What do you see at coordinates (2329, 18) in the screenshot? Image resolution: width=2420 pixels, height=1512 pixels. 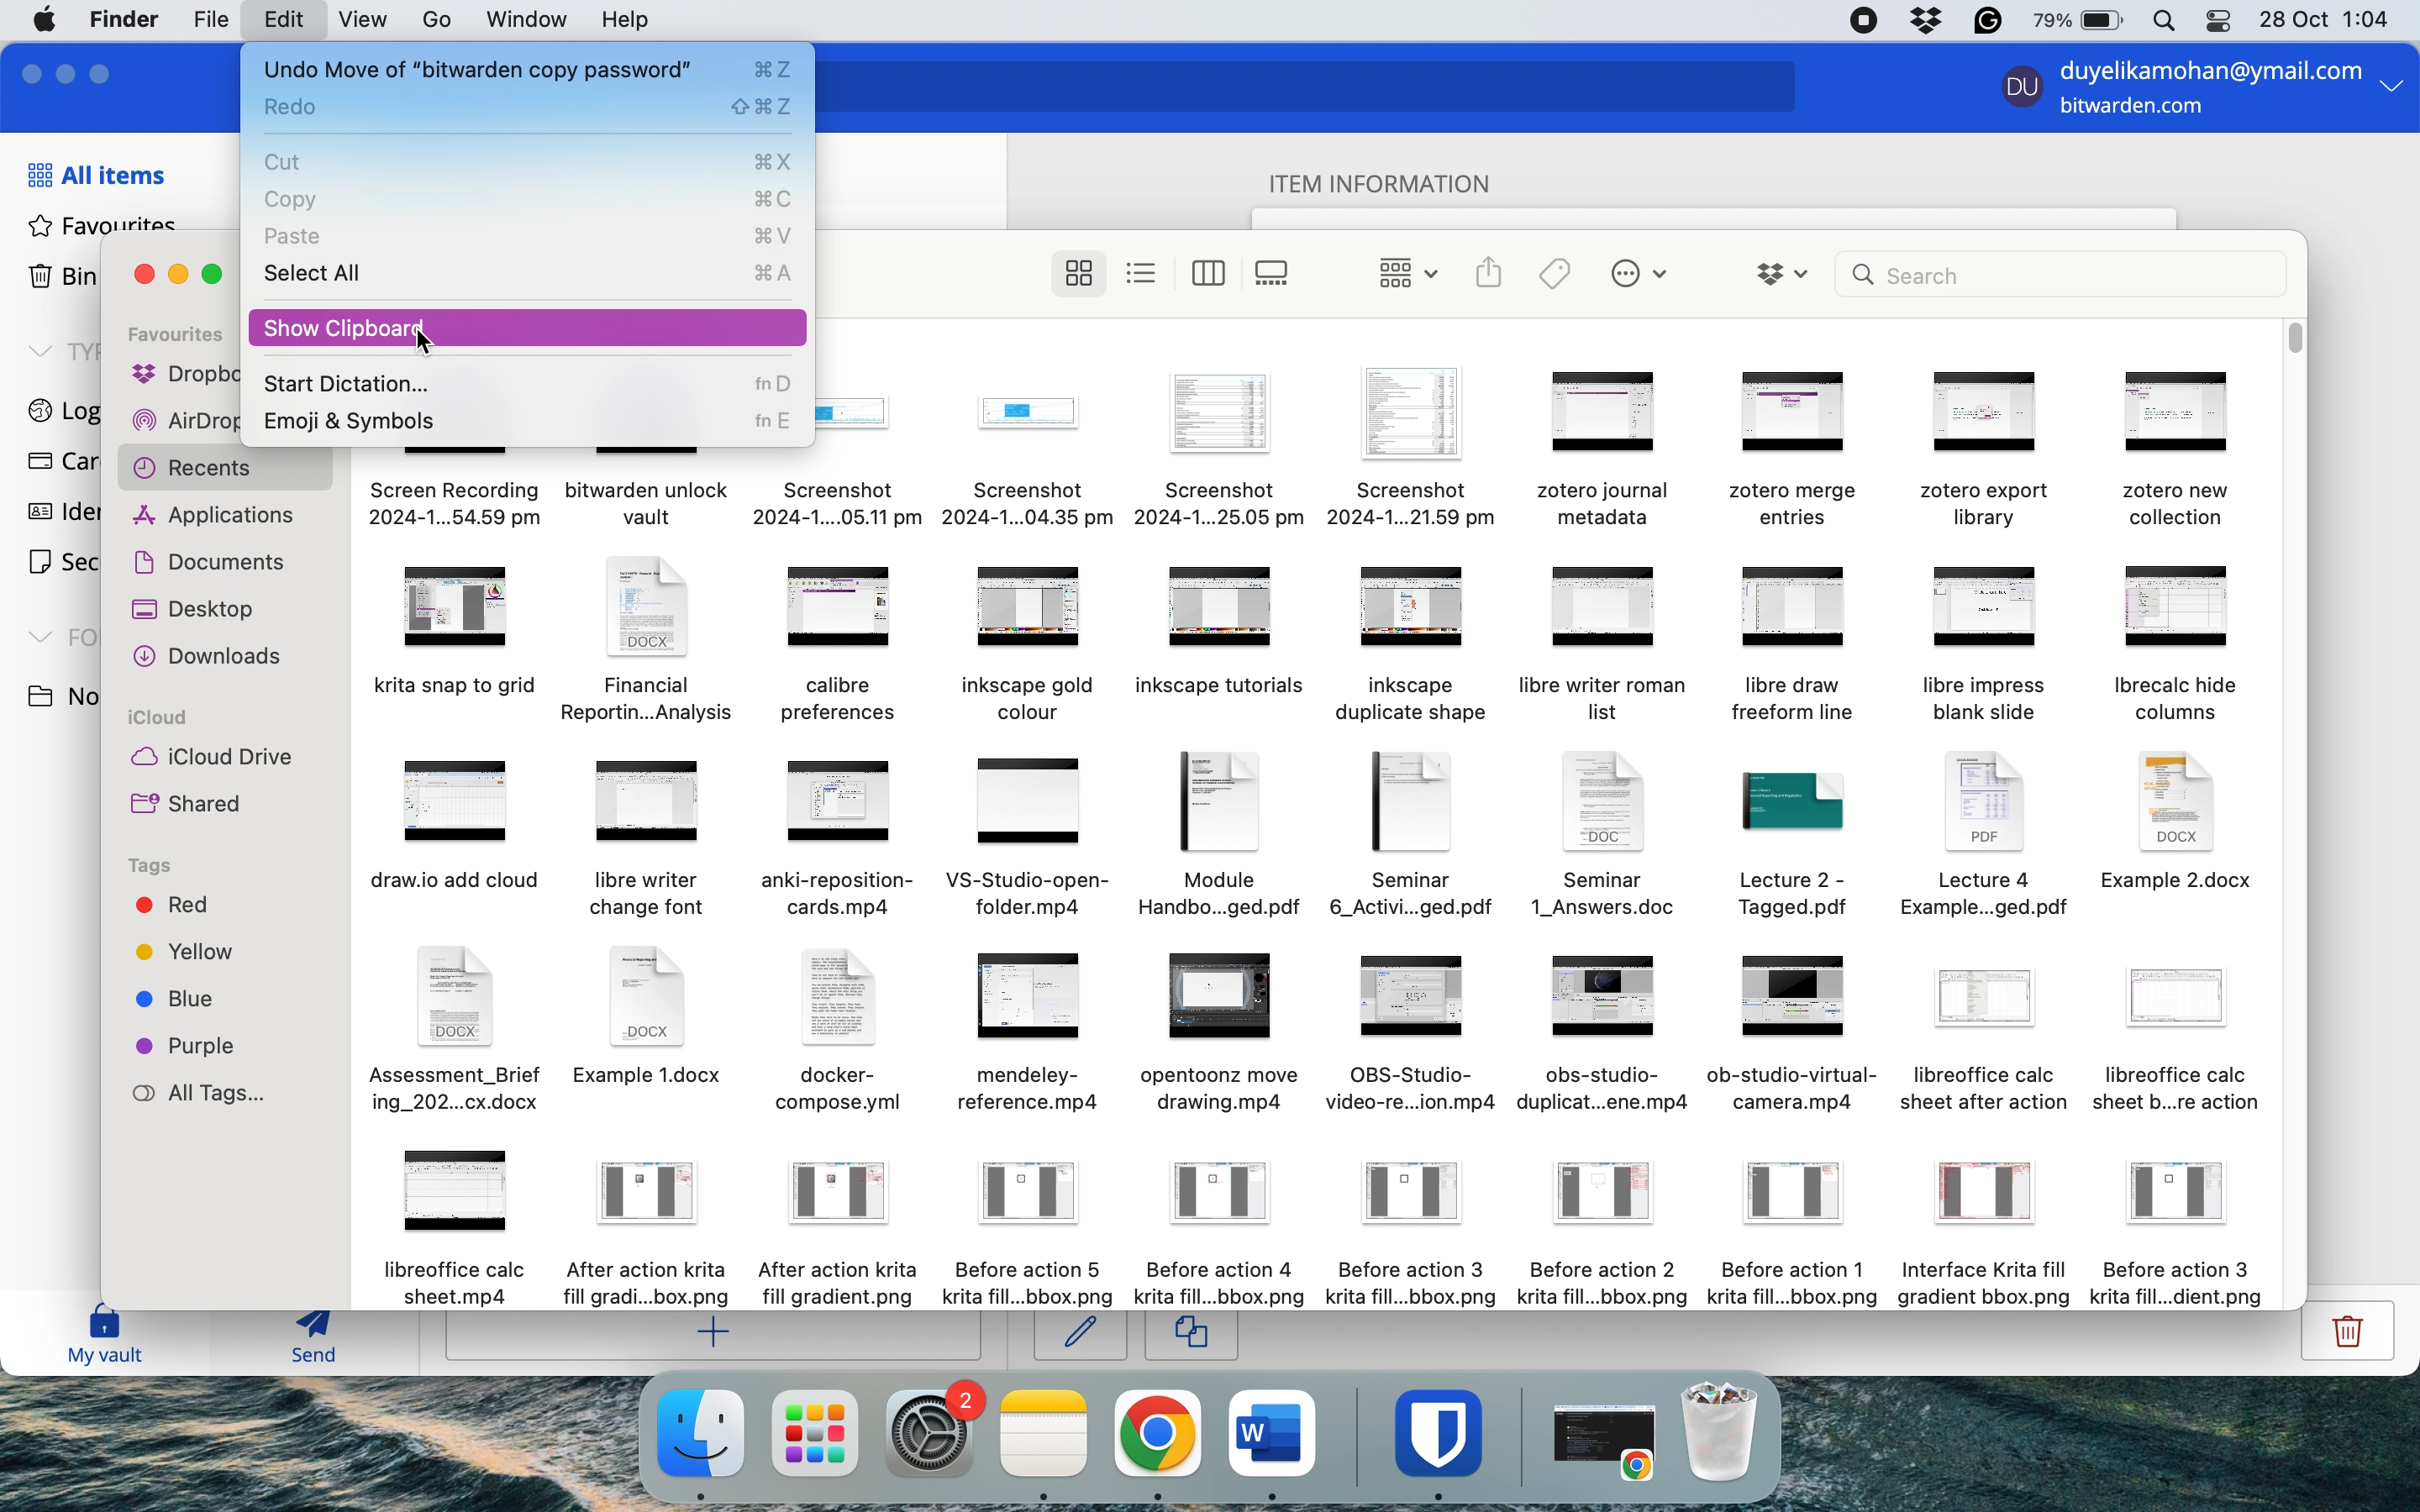 I see `date and time` at bounding box center [2329, 18].